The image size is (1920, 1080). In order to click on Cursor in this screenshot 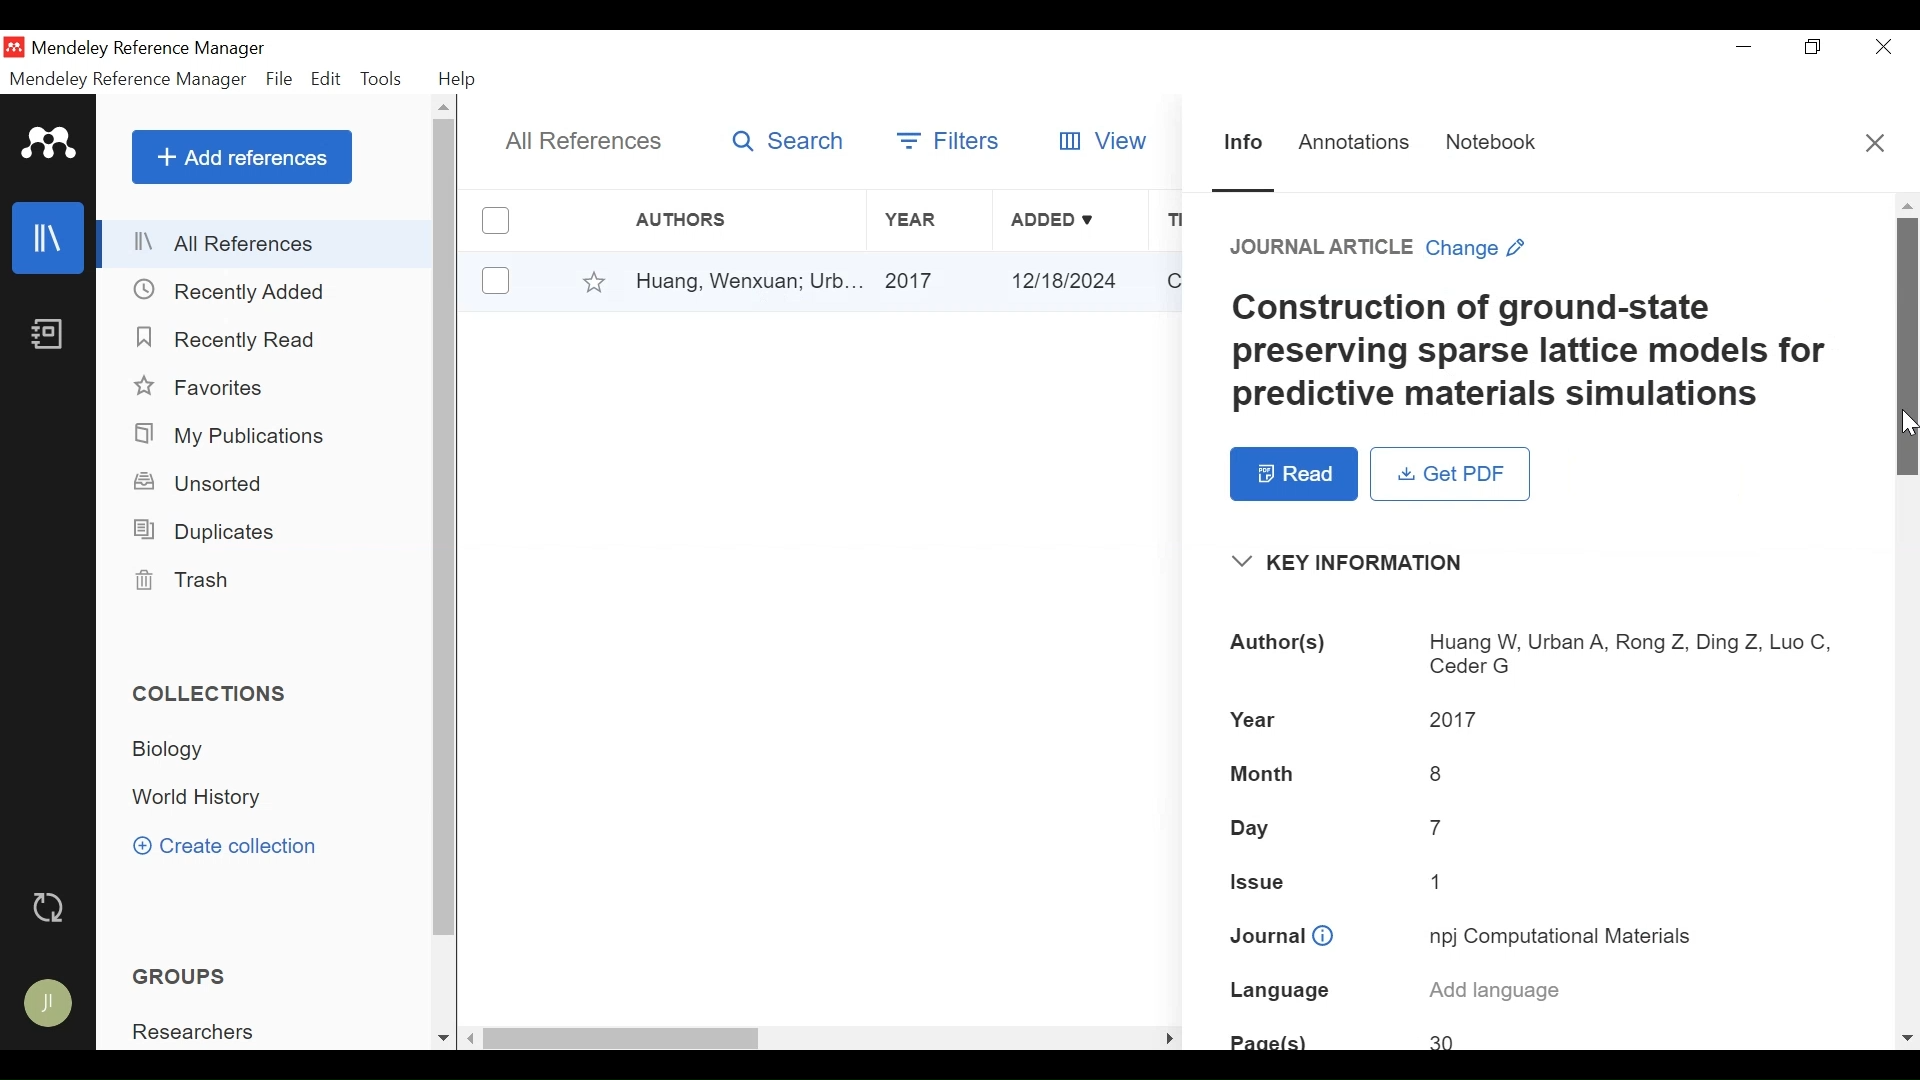, I will do `click(1905, 418)`.